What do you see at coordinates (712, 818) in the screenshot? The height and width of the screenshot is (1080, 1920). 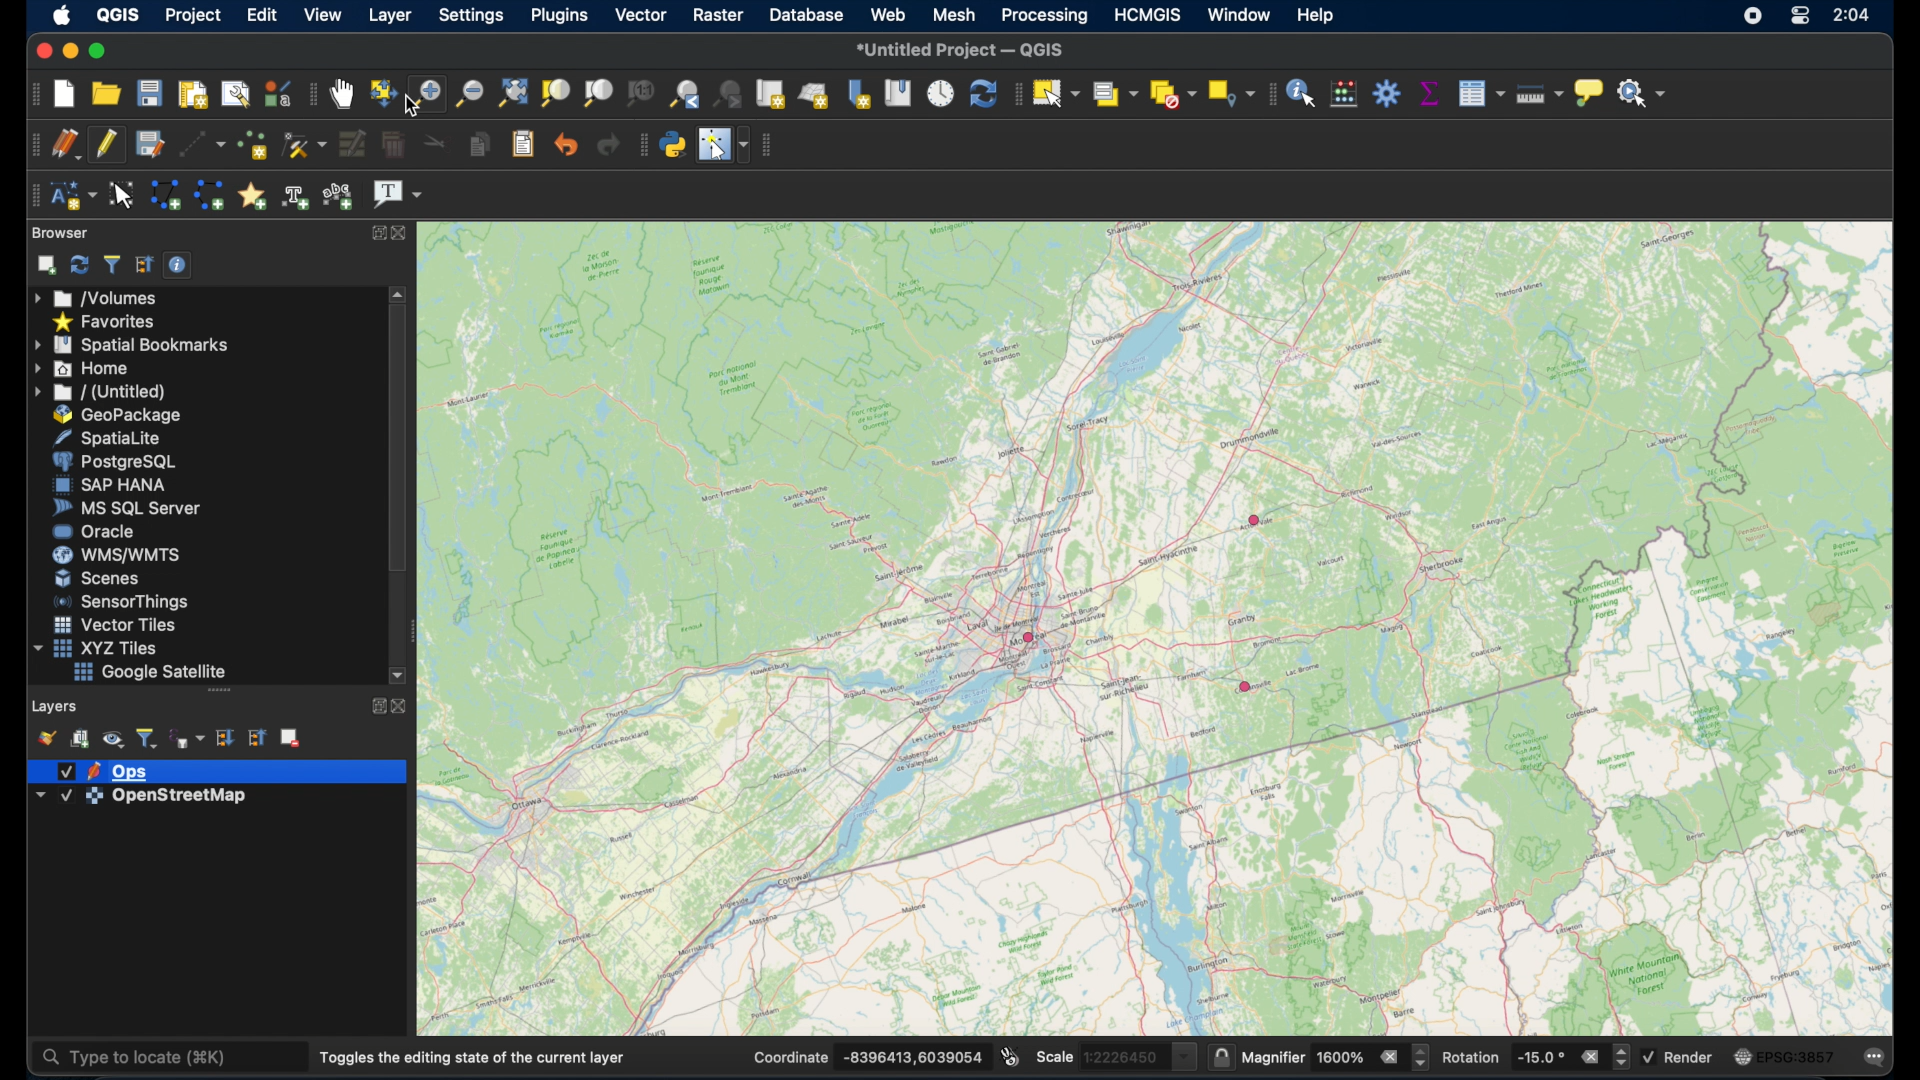 I see `open street map` at bounding box center [712, 818].